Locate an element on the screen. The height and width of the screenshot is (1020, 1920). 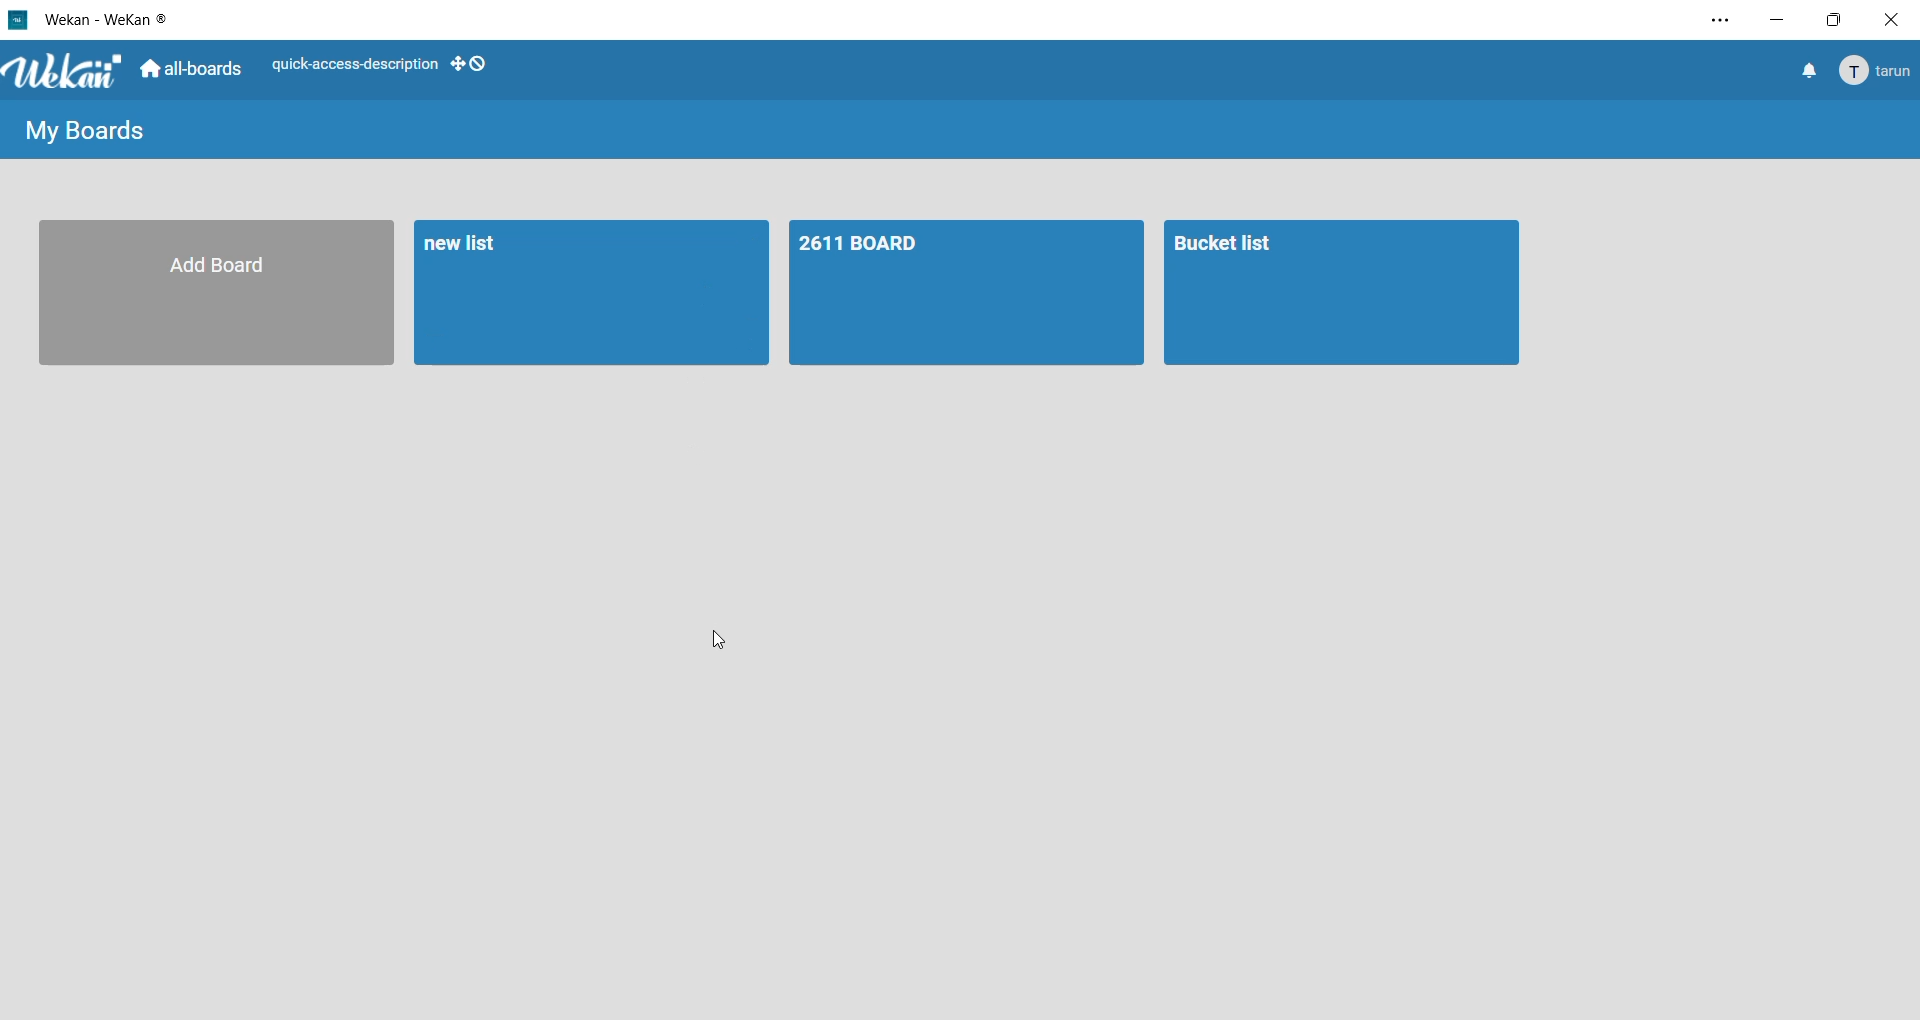
board 3 is located at coordinates (582, 293).